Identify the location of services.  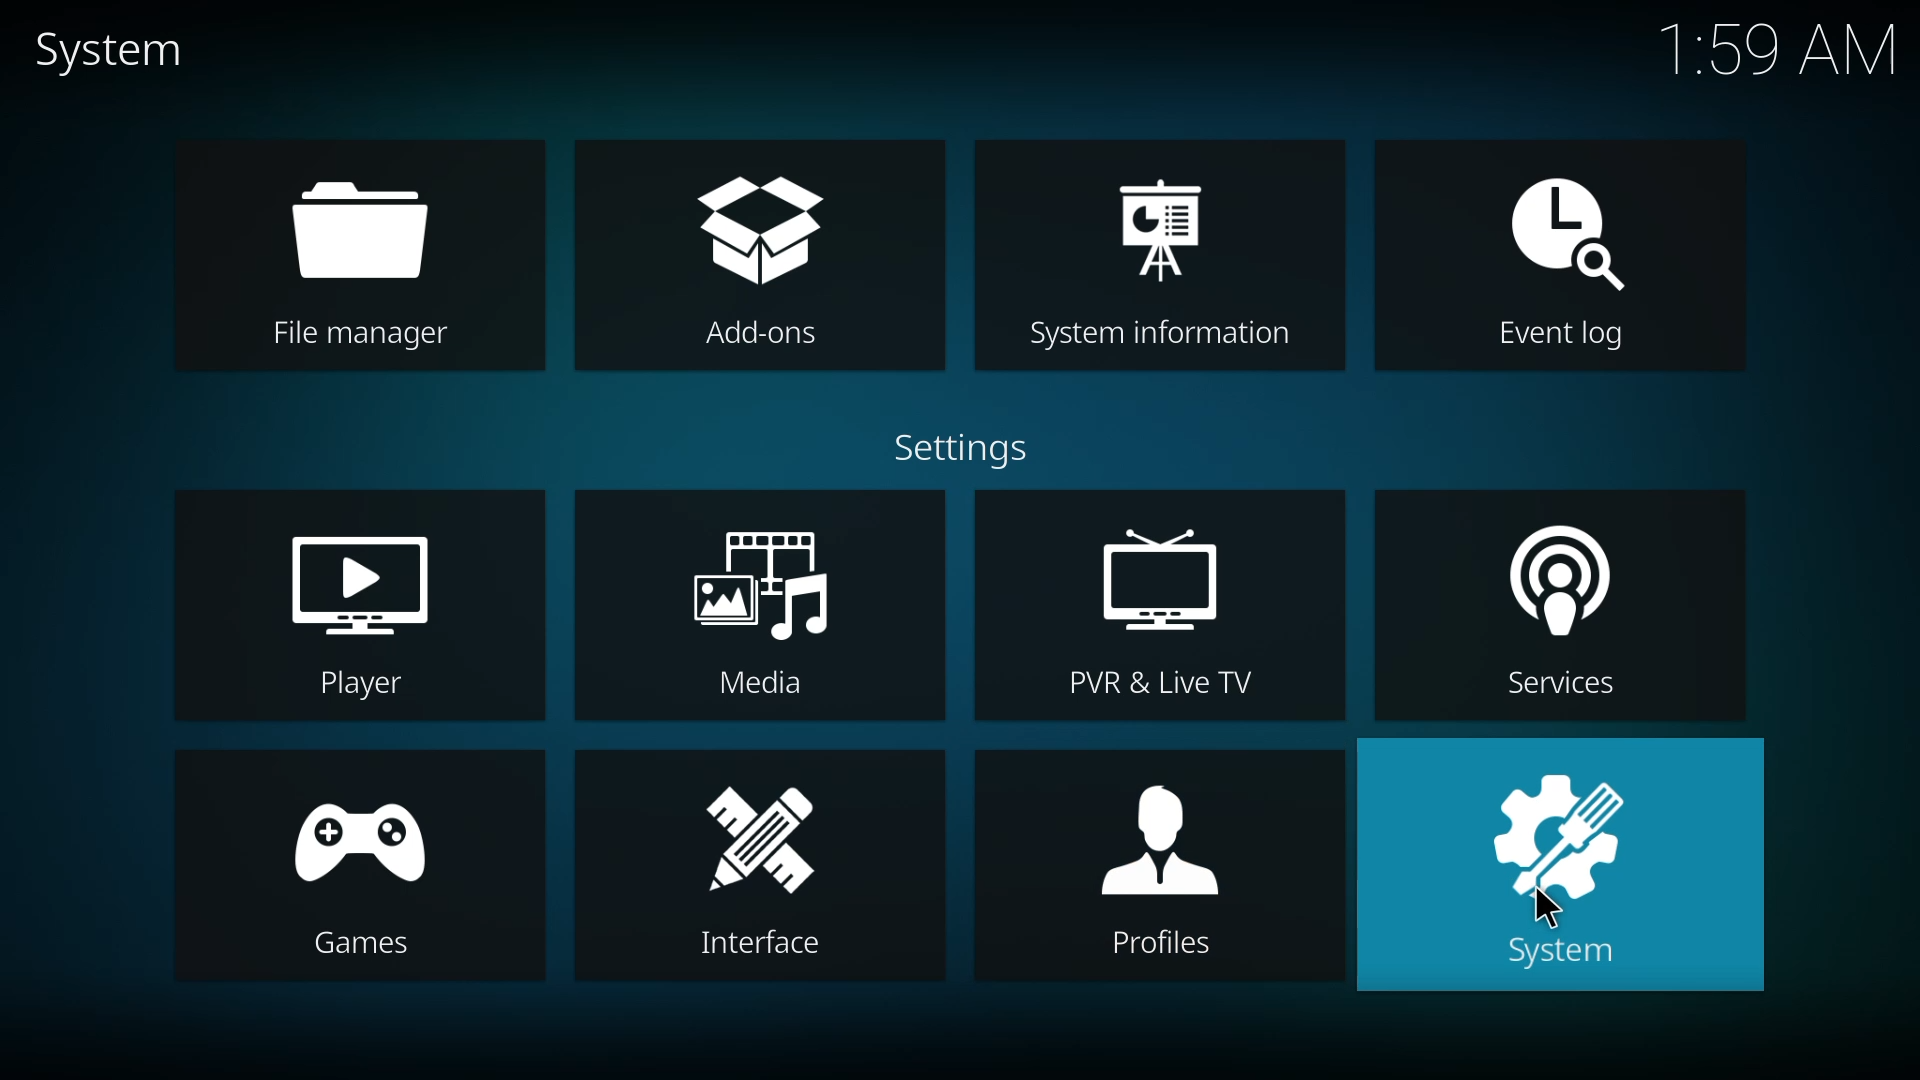
(1556, 609).